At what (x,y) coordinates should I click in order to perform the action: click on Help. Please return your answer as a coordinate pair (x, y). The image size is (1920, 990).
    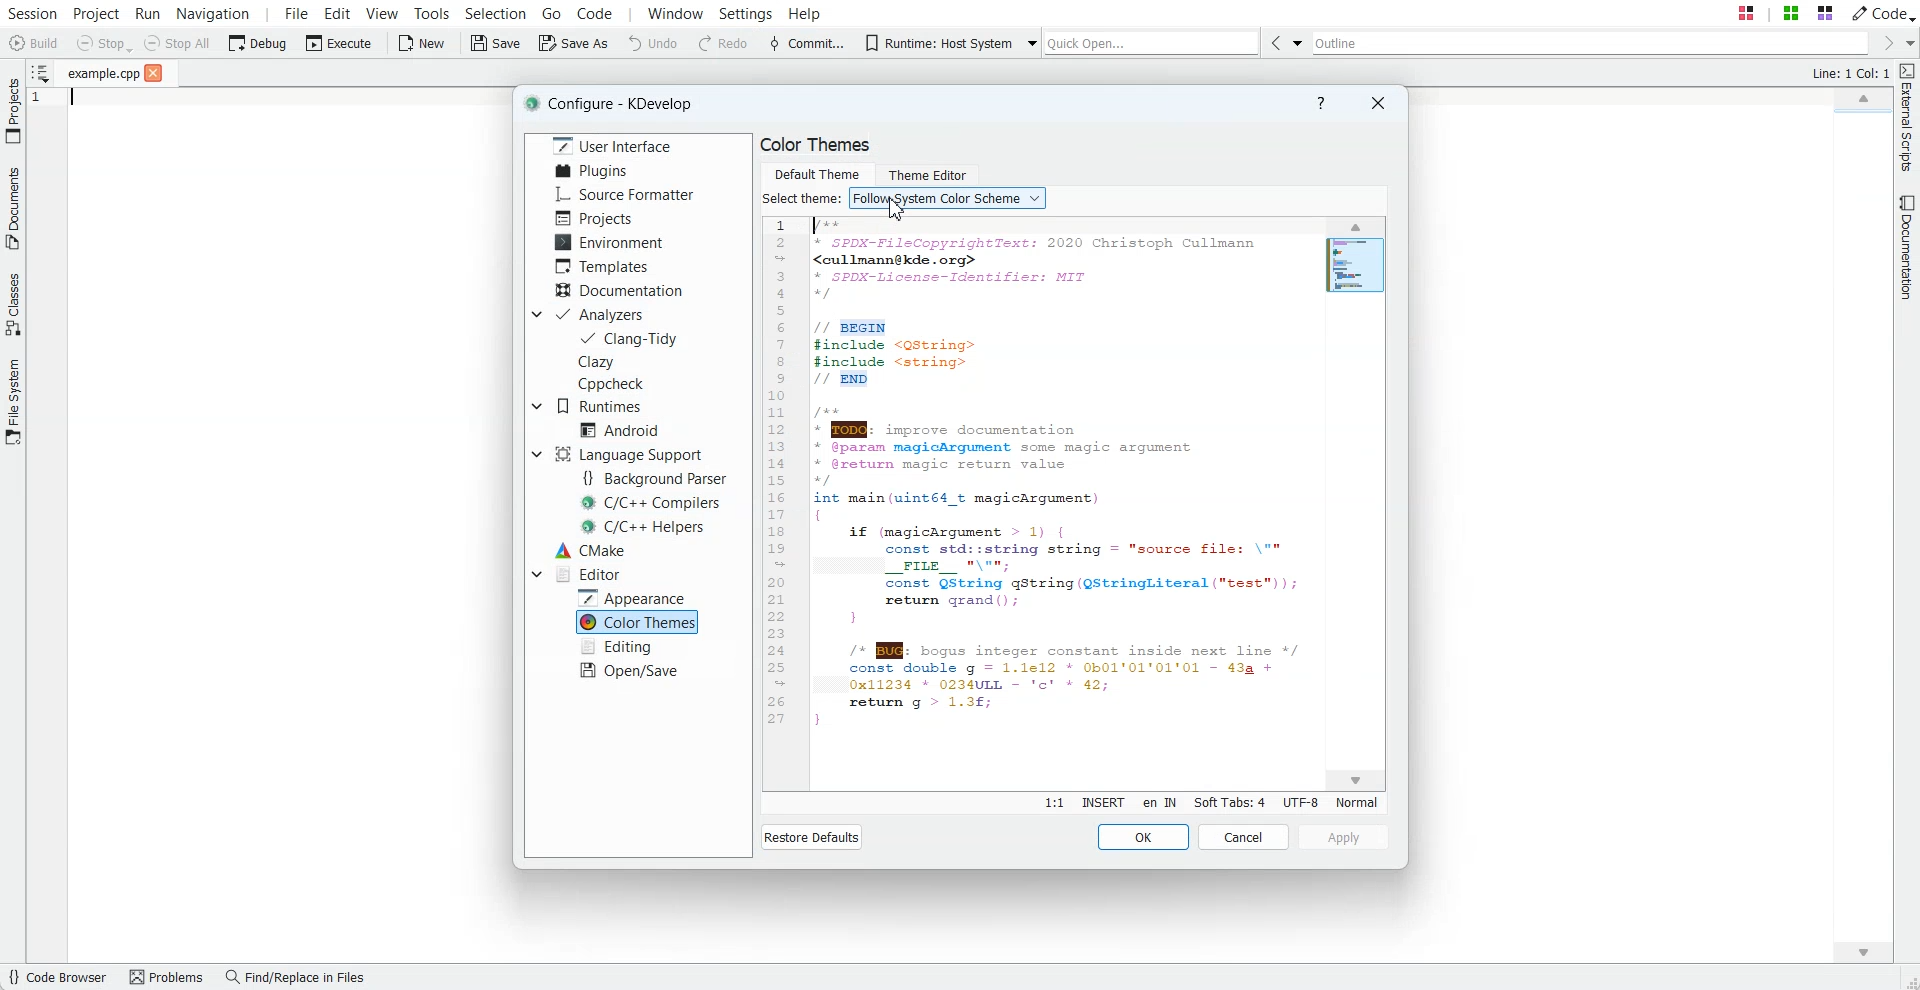
    Looking at the image, I should click on (1320, 104).